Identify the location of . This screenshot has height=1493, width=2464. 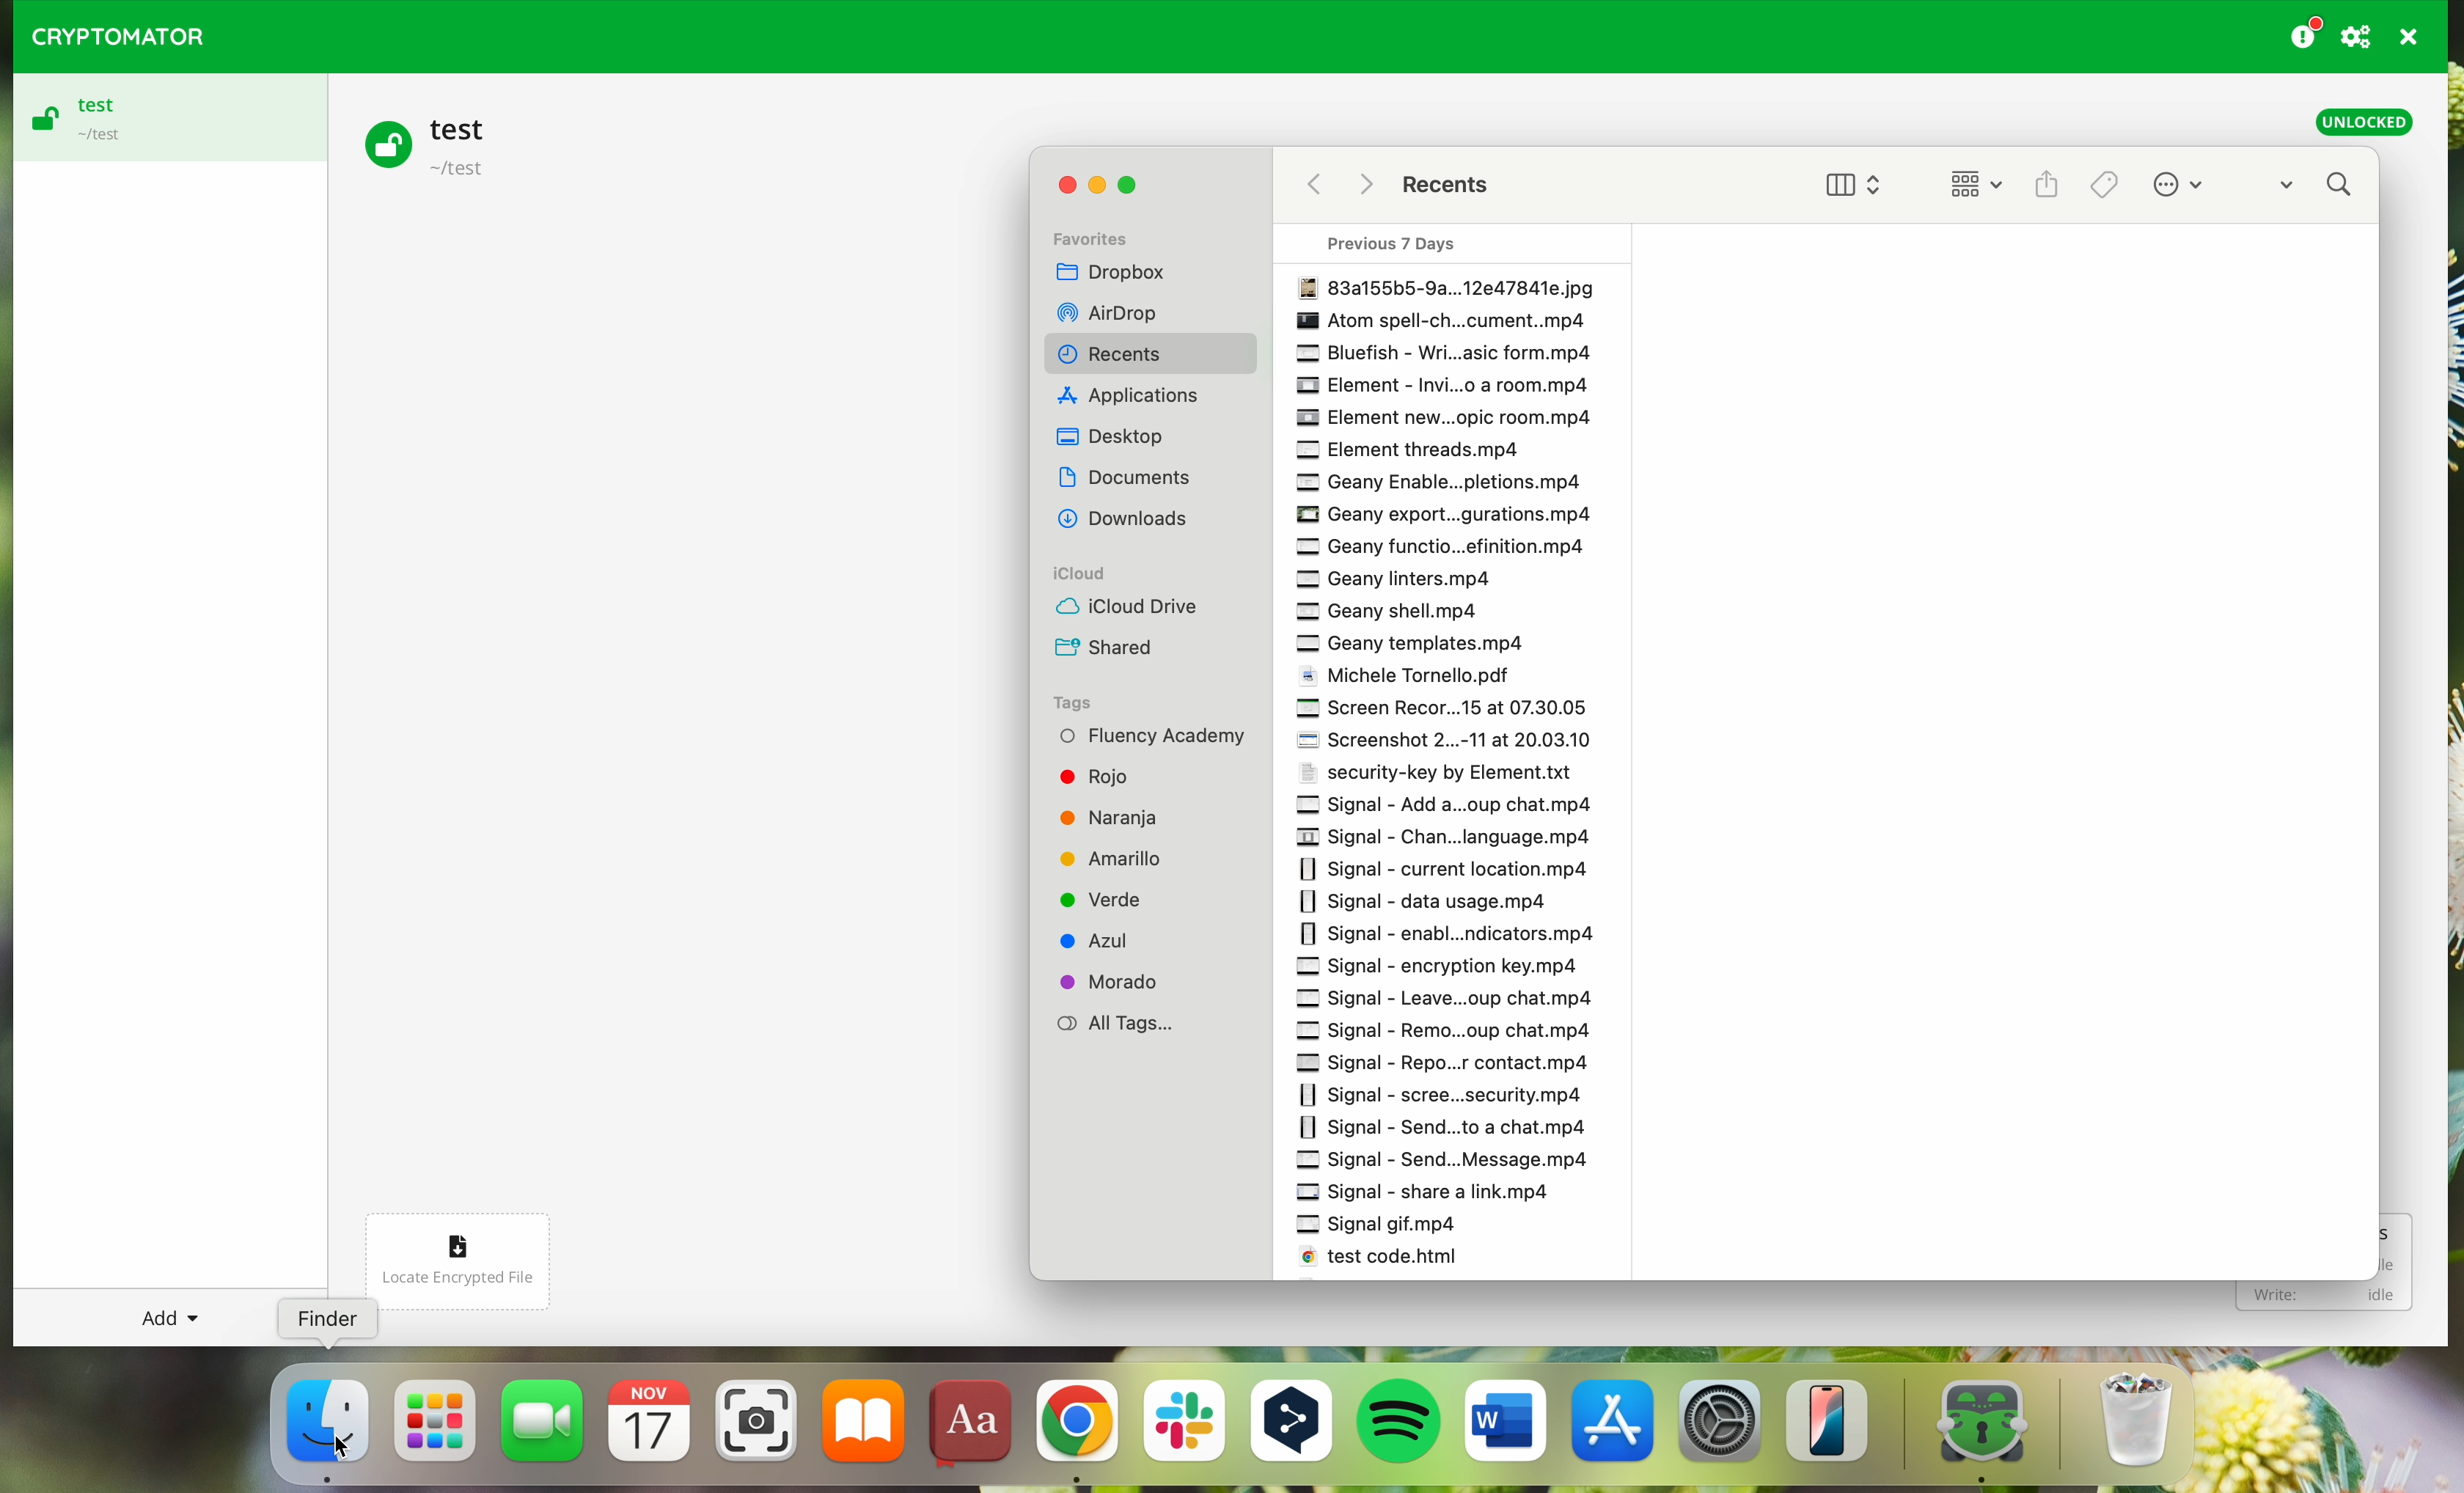
(1125, 312).